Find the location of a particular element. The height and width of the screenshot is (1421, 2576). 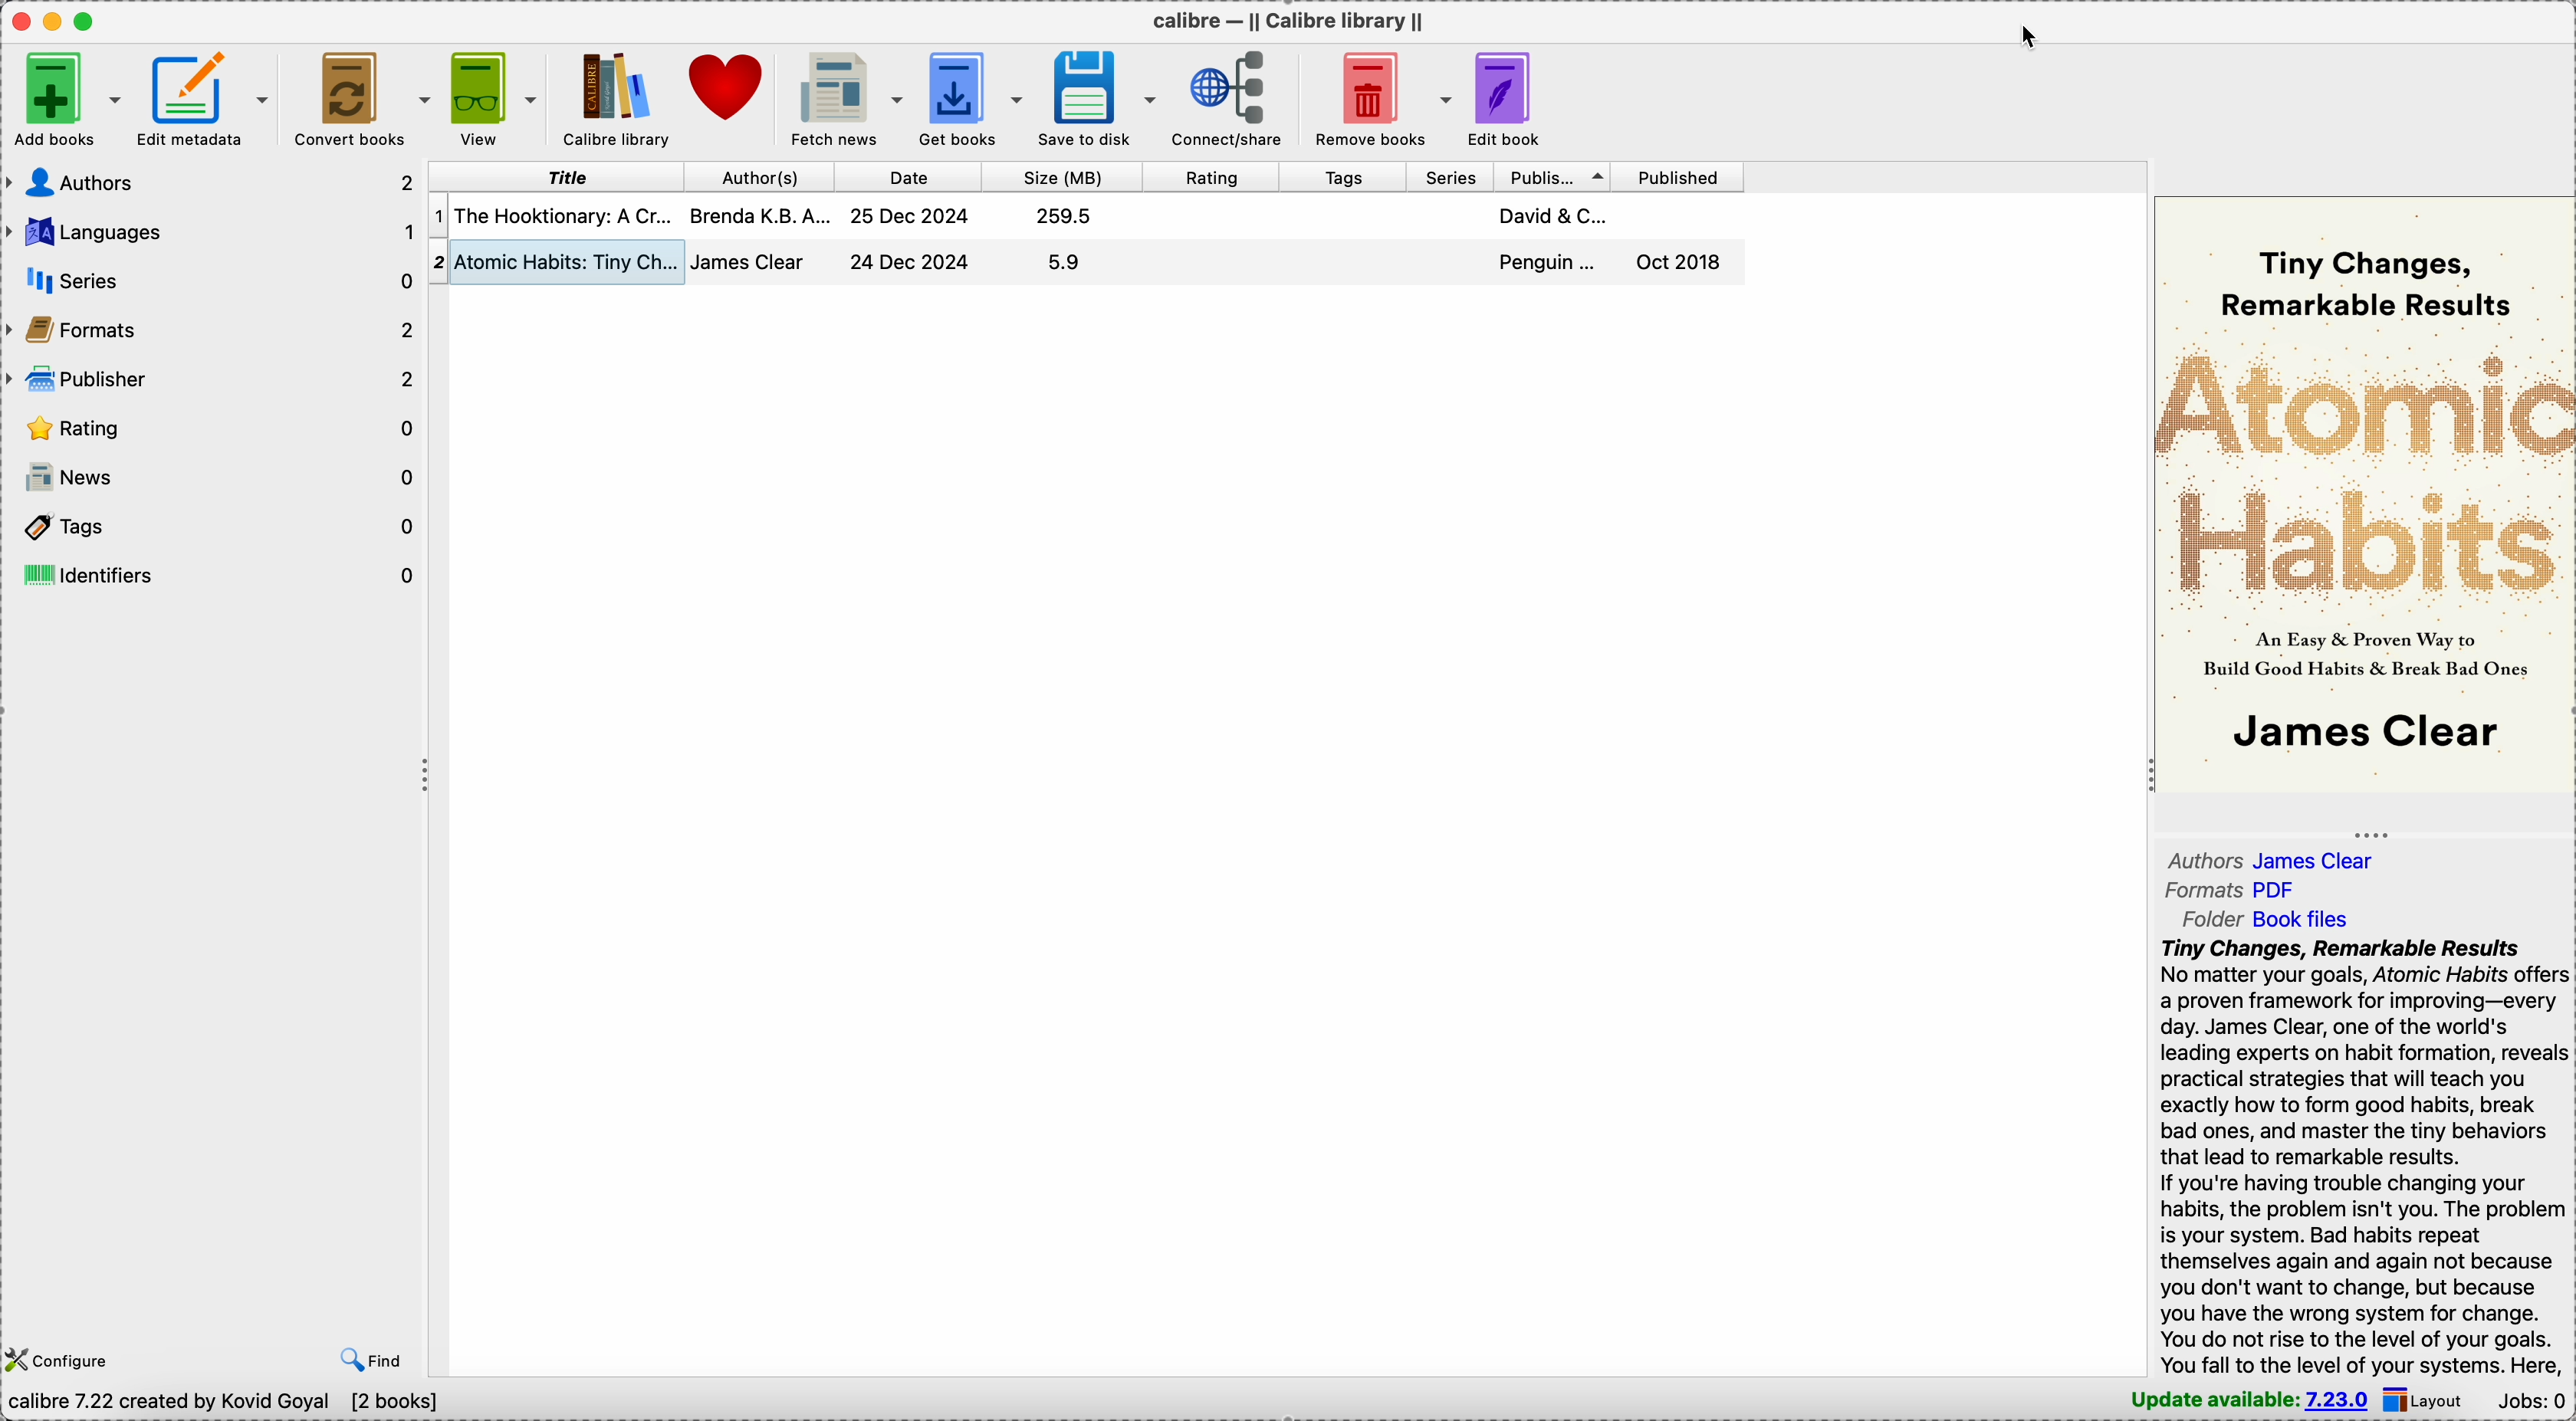

maximize Calibre is located at coordinates (87, 21).